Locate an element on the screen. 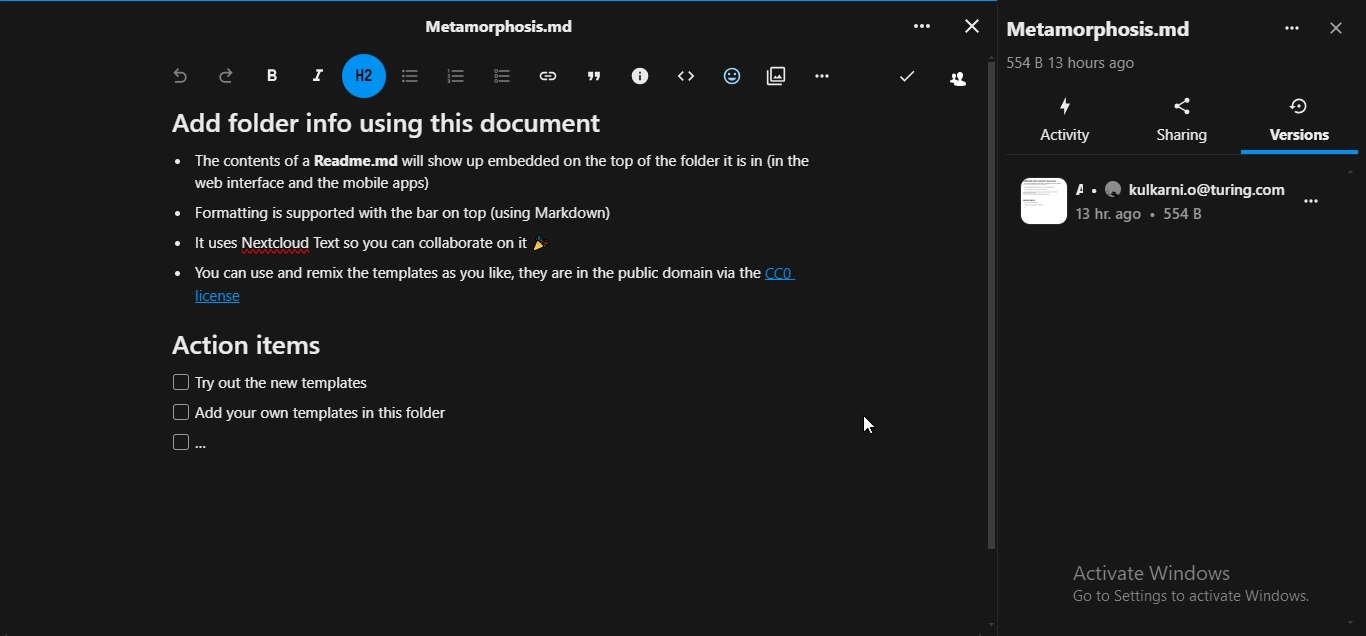 The height and width of the screenshot is (636, 1366). italic is located at coordinates (317, 74).